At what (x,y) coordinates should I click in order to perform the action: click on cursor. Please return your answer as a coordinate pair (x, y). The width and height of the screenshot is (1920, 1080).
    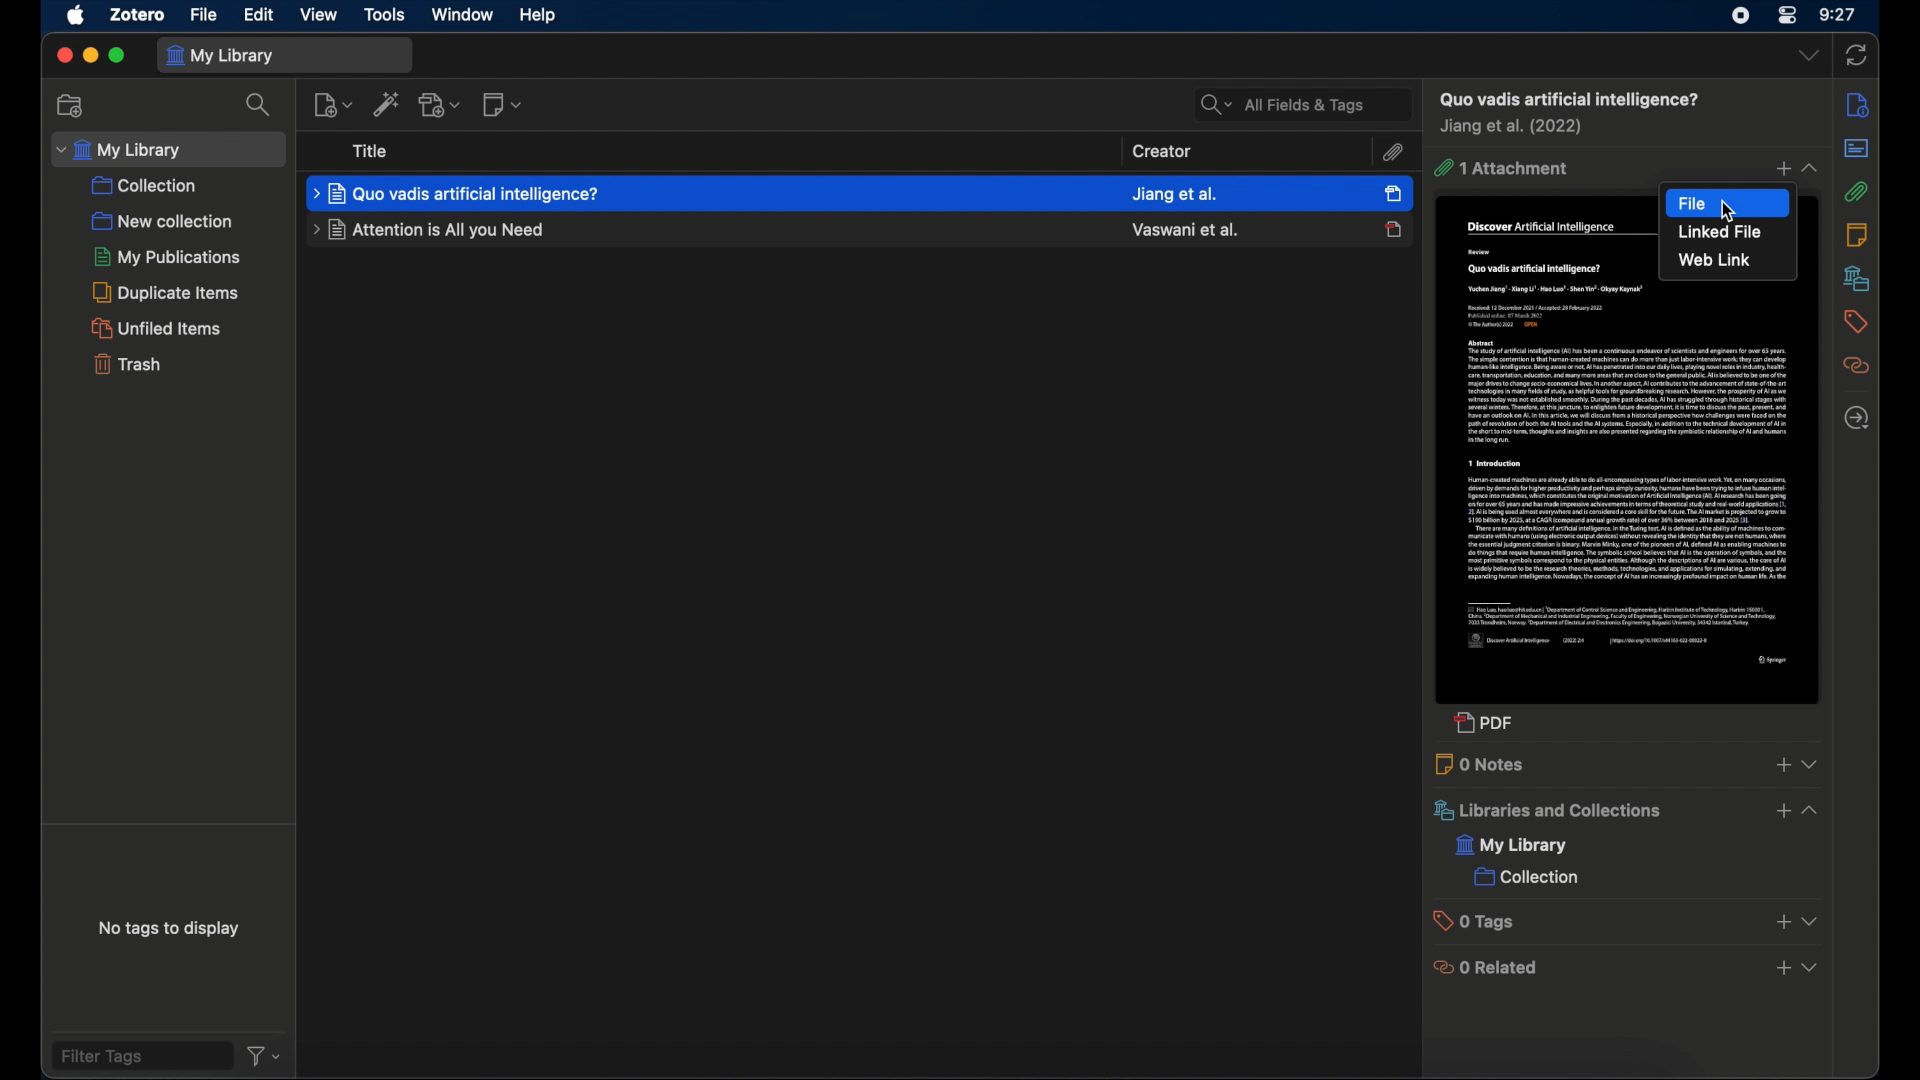
    Looking at the image, I should click on (1731, 211).